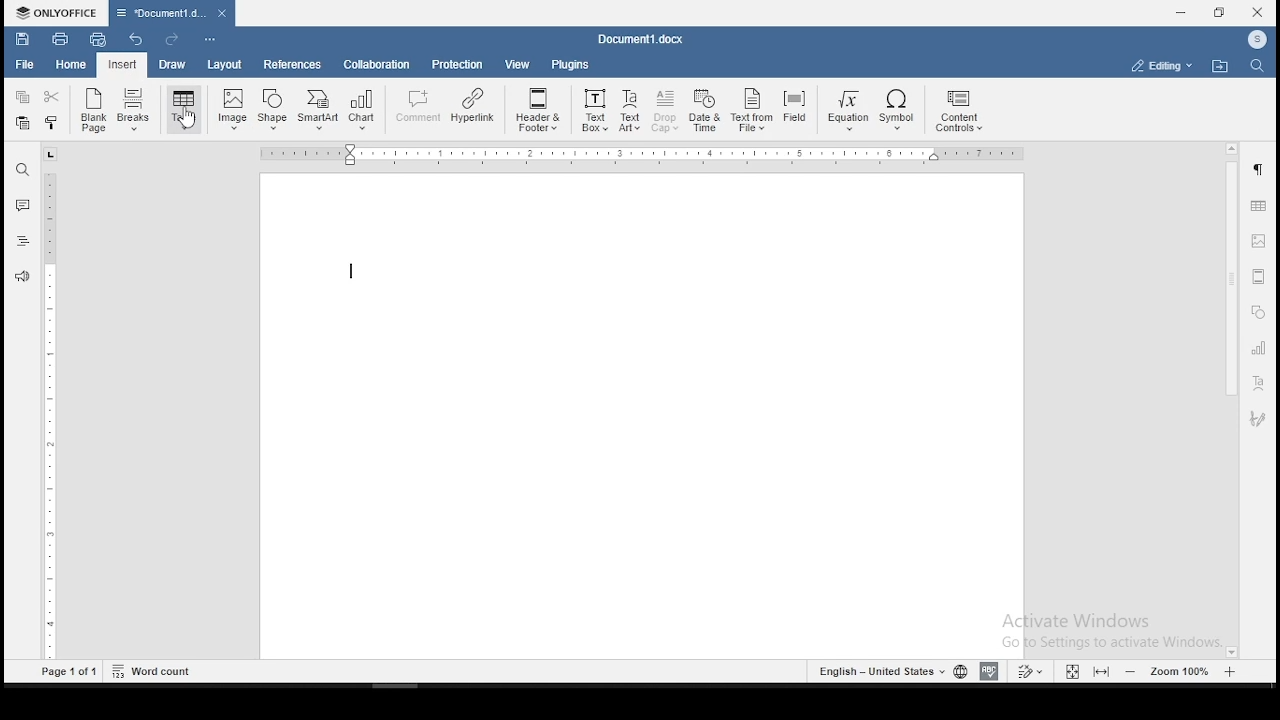 The image size is (1280, 720). I want to click on input, so click(122, 65).